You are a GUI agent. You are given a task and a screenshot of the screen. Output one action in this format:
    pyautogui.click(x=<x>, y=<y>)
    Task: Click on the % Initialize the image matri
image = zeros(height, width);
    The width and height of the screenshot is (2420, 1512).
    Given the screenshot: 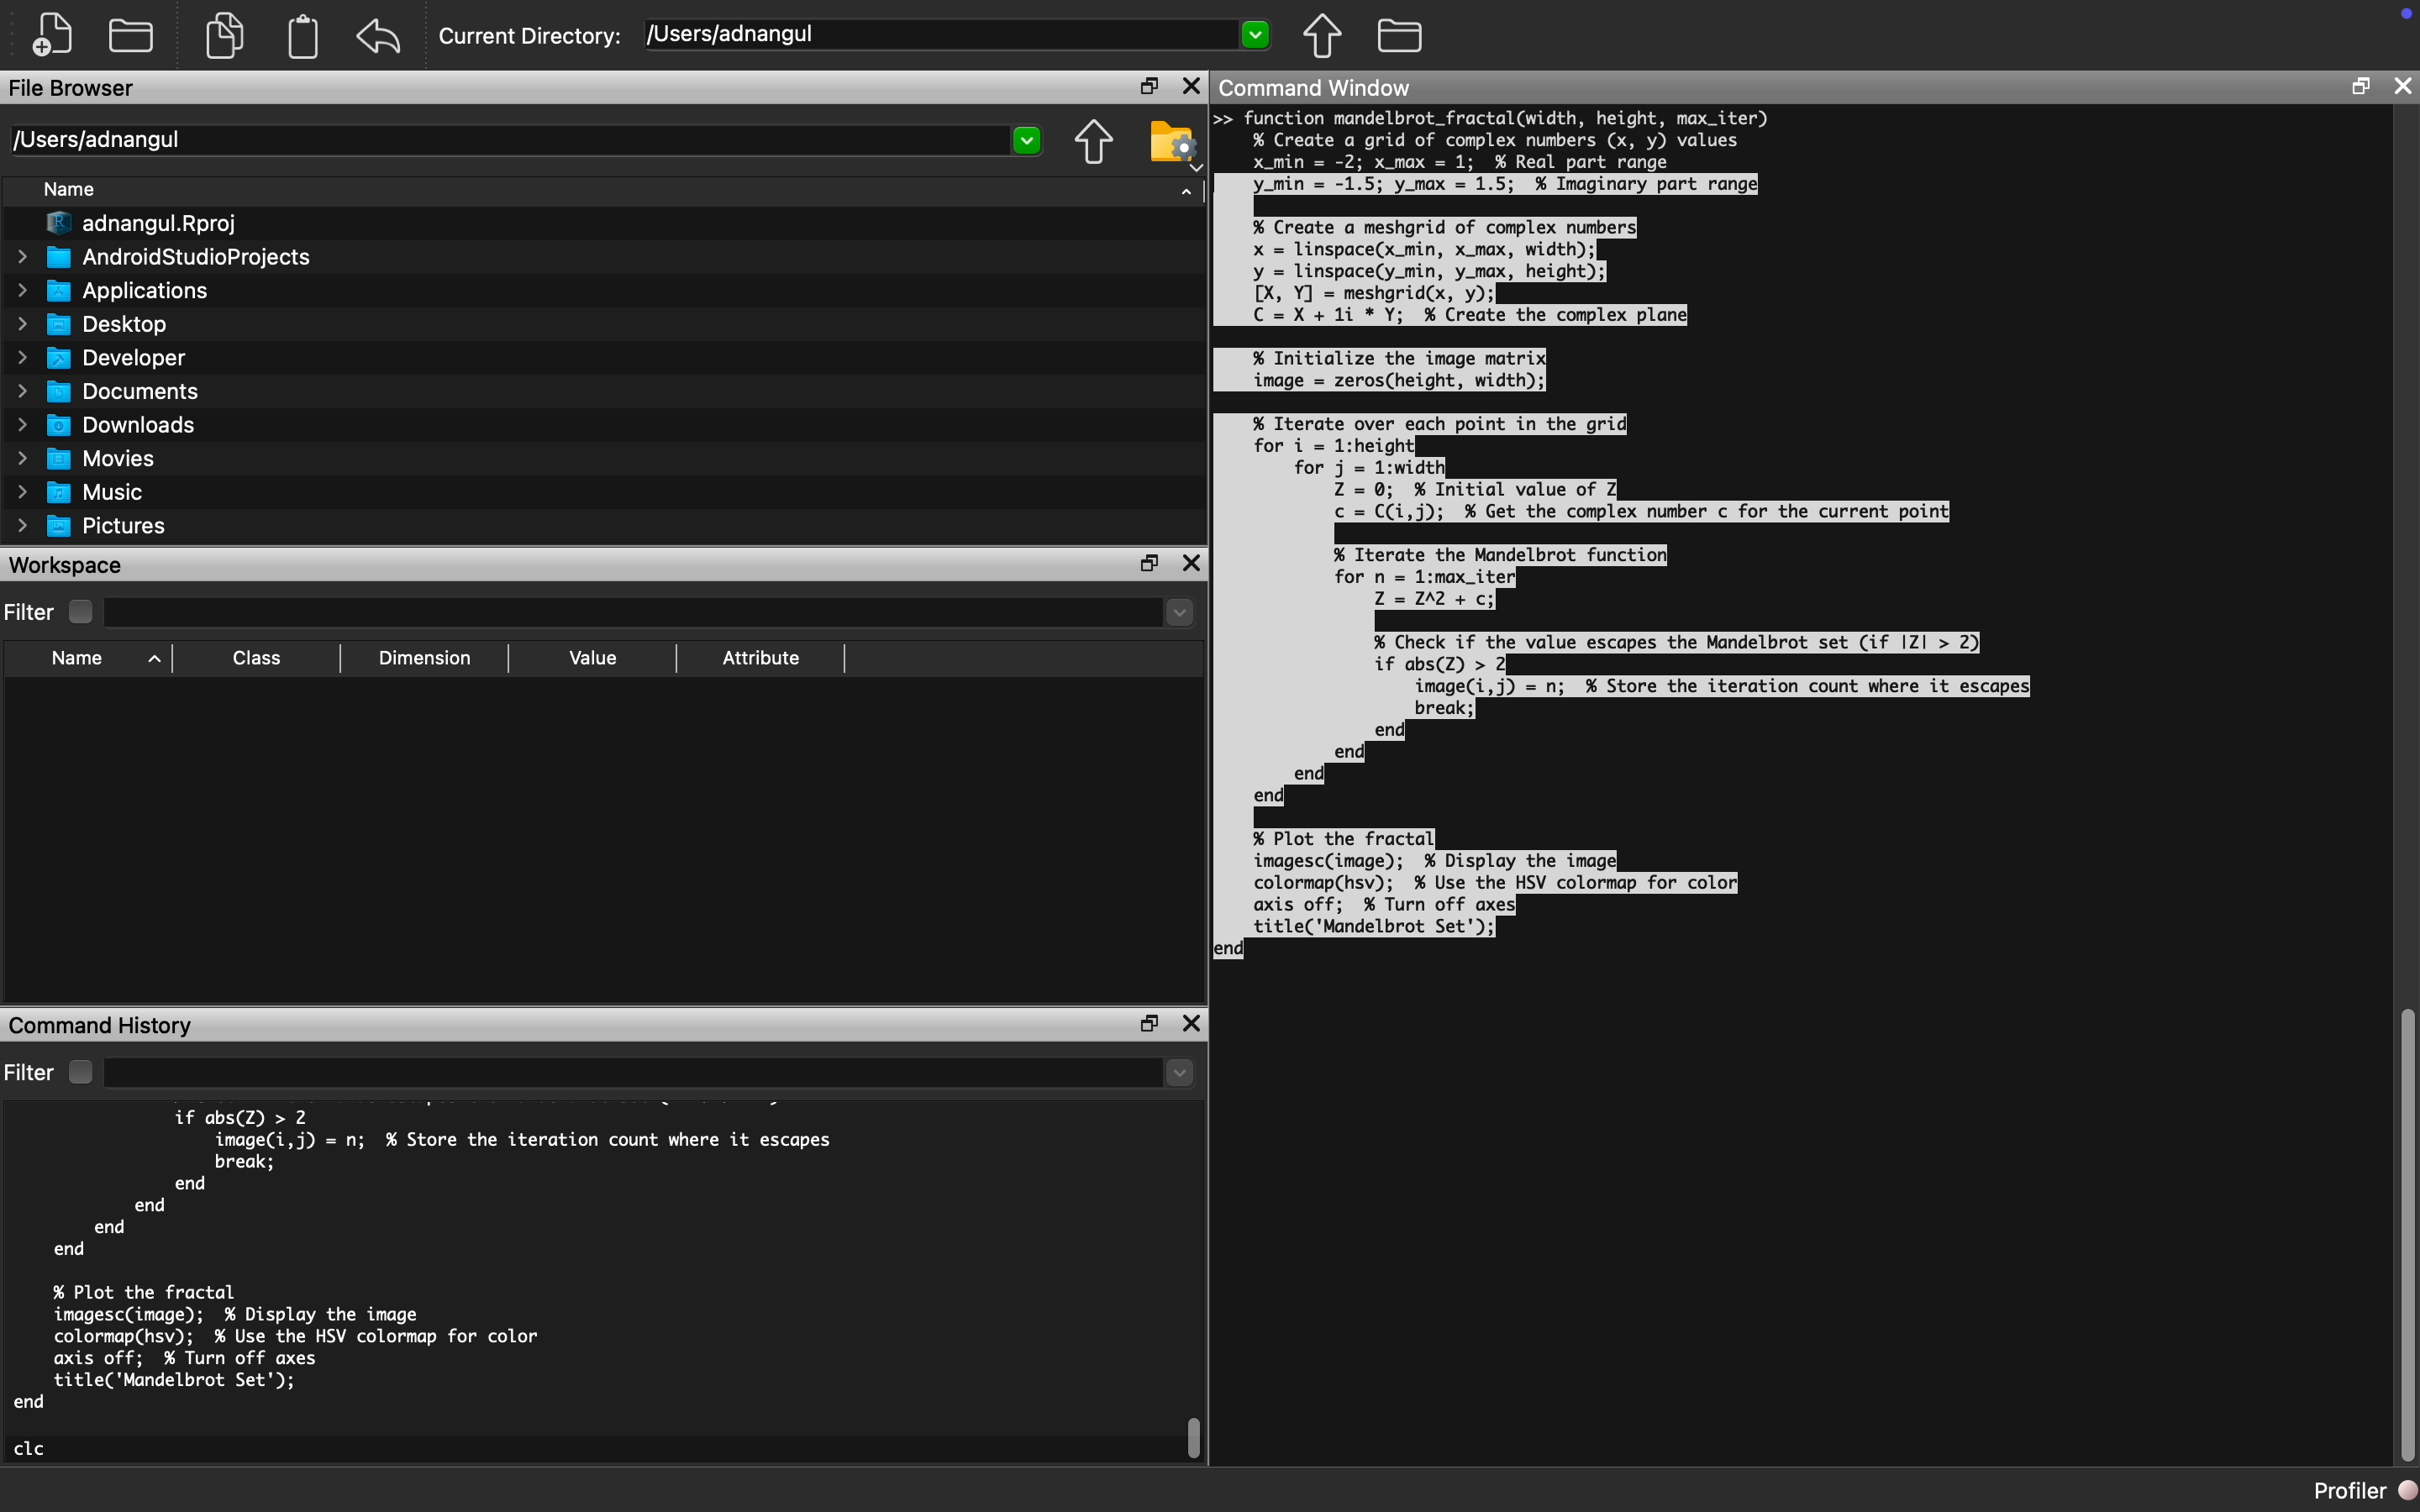 What is the action you would take?
    pyautogui.click(x=1396, y=370)
    